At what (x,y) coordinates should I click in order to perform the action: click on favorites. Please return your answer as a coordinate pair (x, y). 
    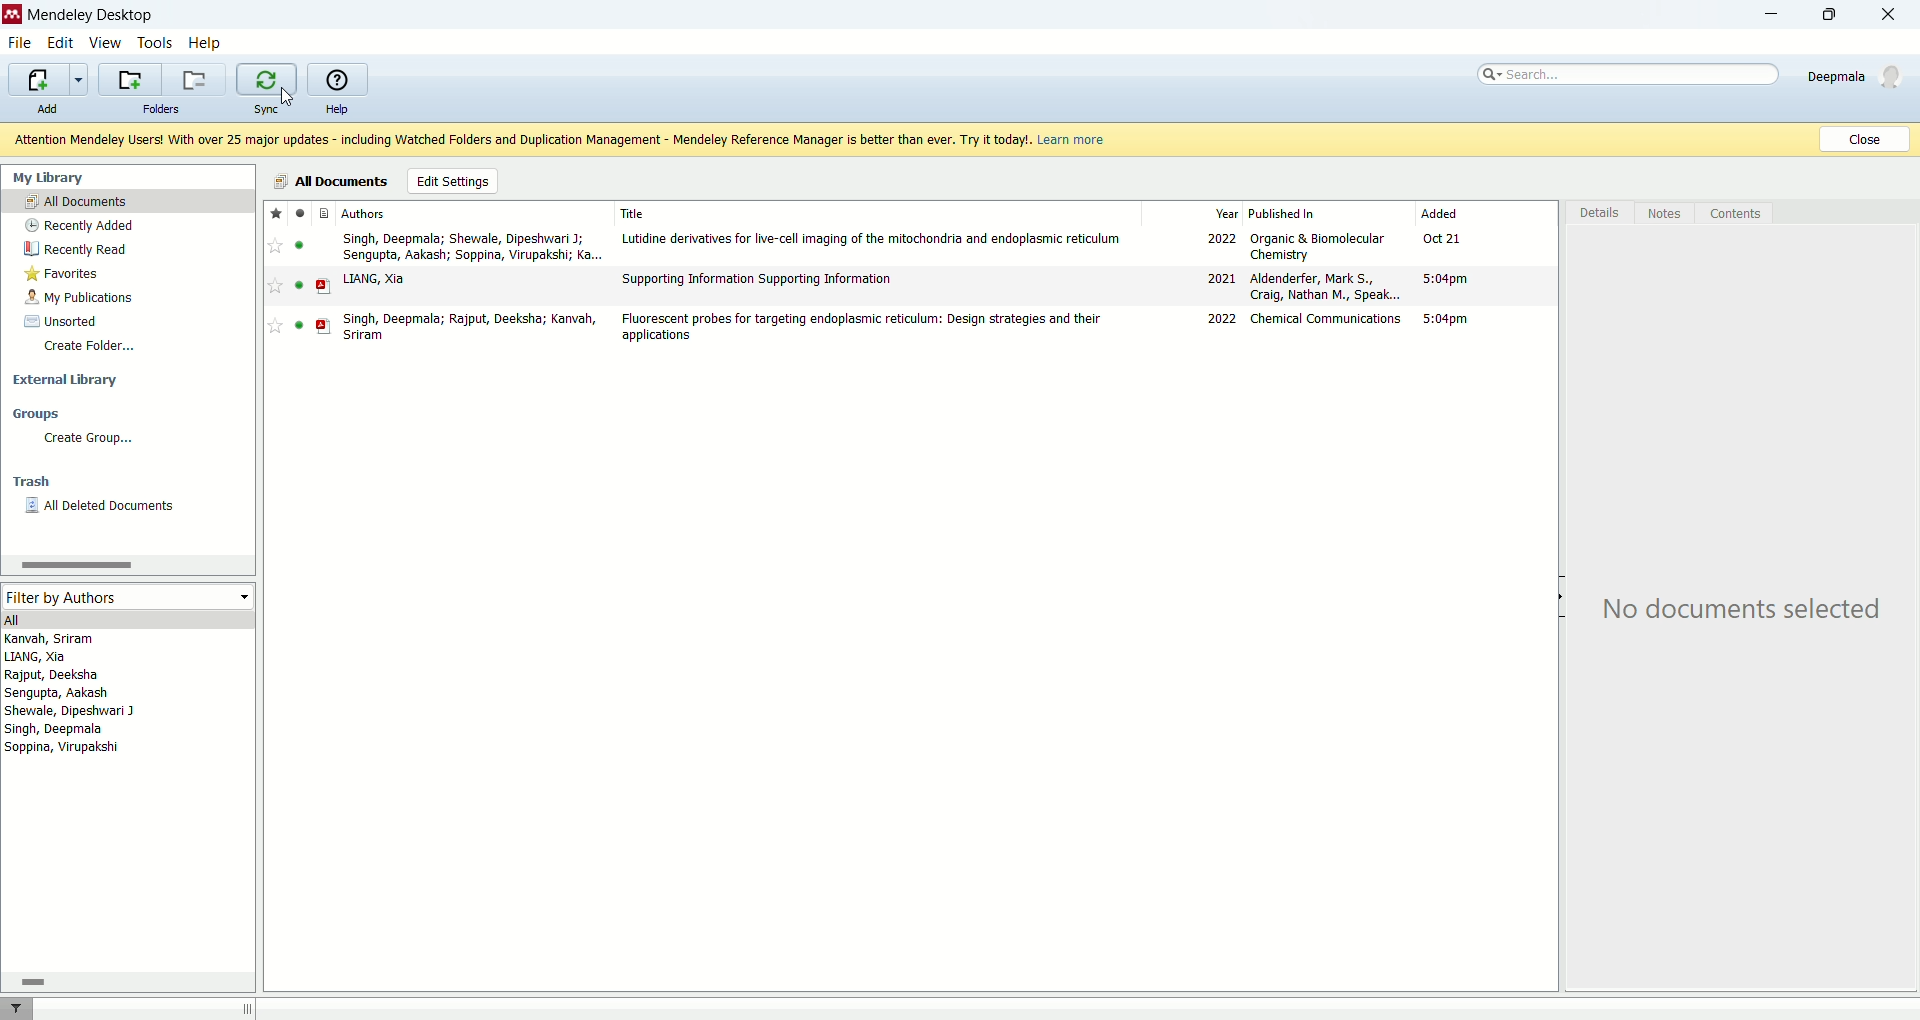
    Looking at the image, I should click on (63, 274).